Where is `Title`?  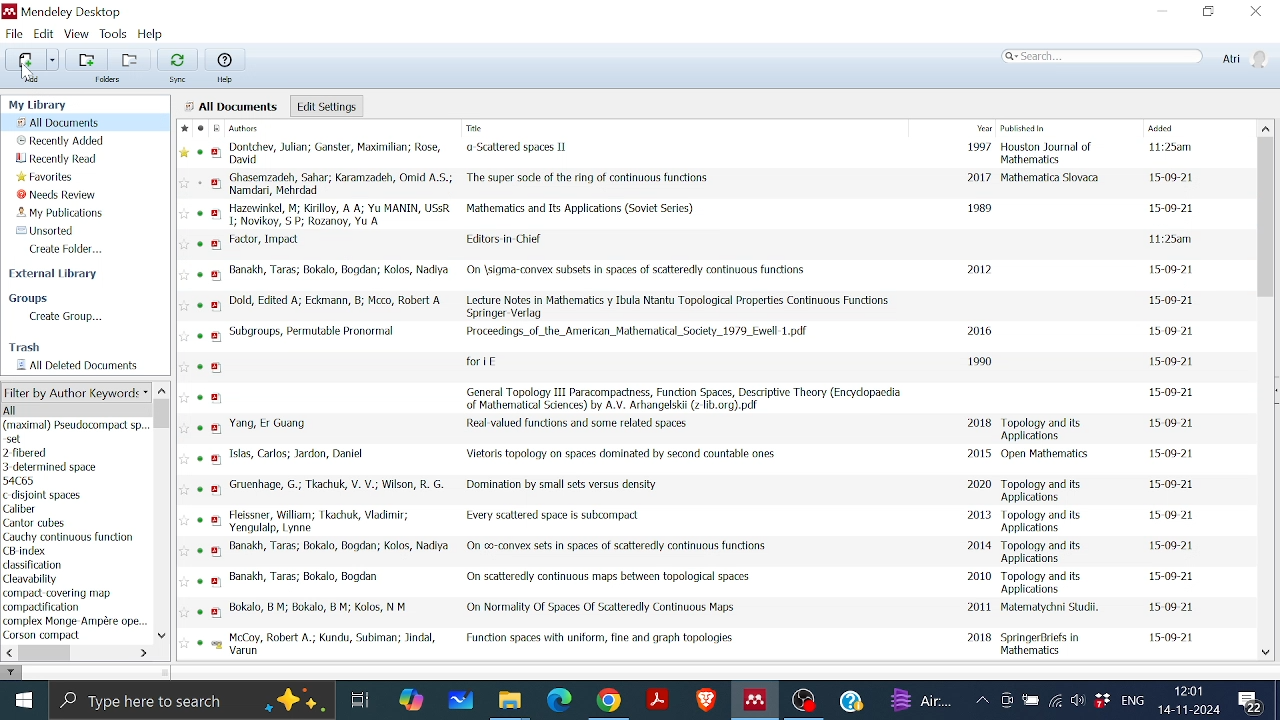
Title is located at coordinates (579, 208).